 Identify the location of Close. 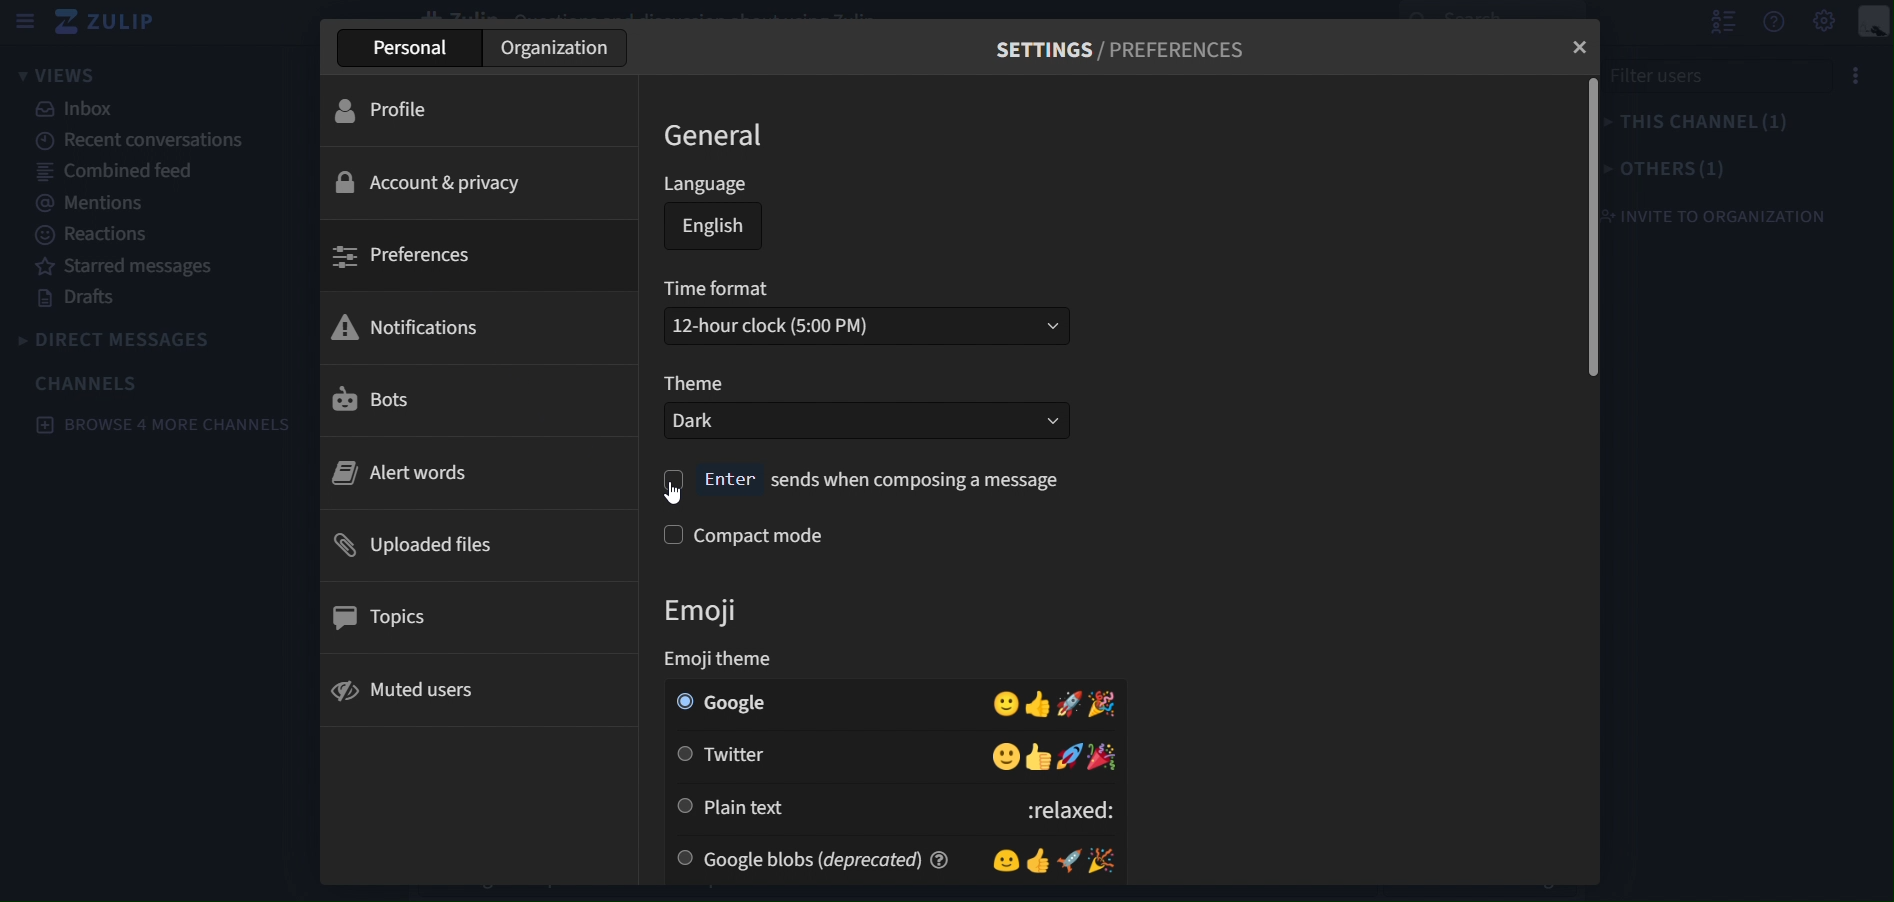
(1570, 52).